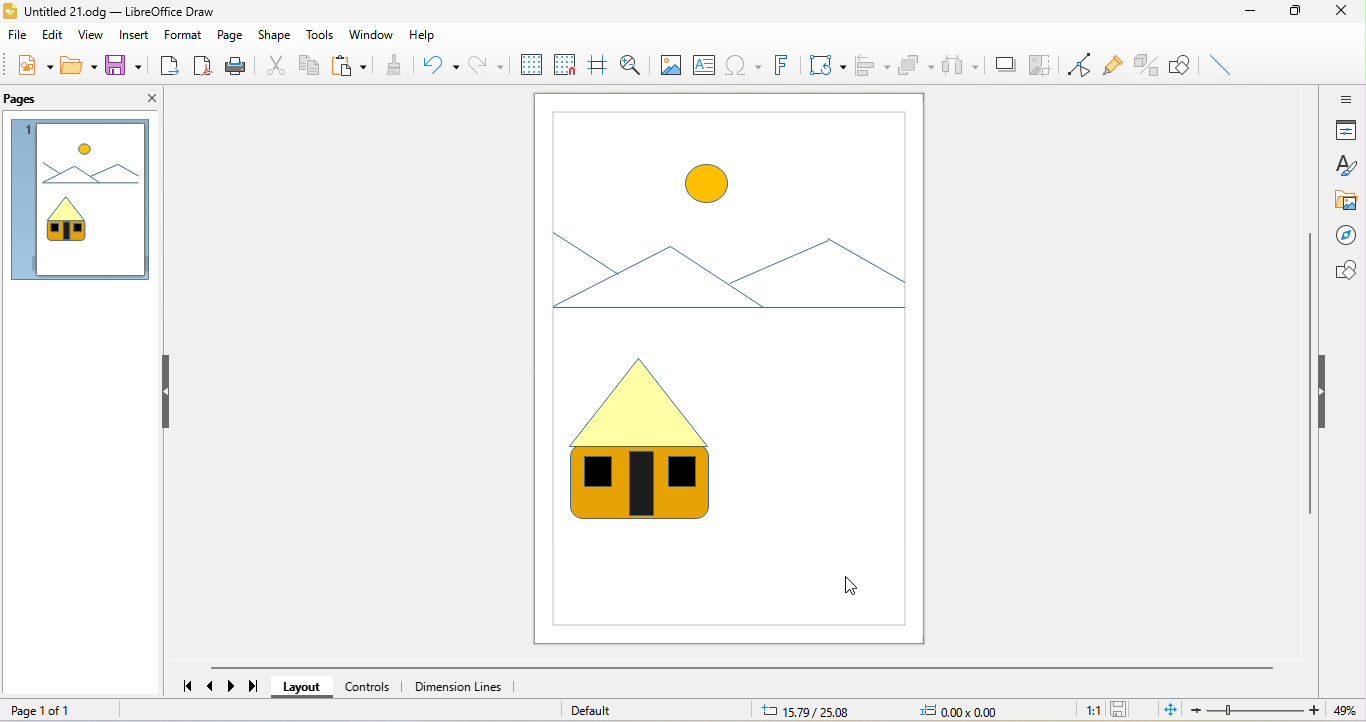 The height and width of the screenshot is (722, 1366). I want to click on properties, so click(1345, 130).